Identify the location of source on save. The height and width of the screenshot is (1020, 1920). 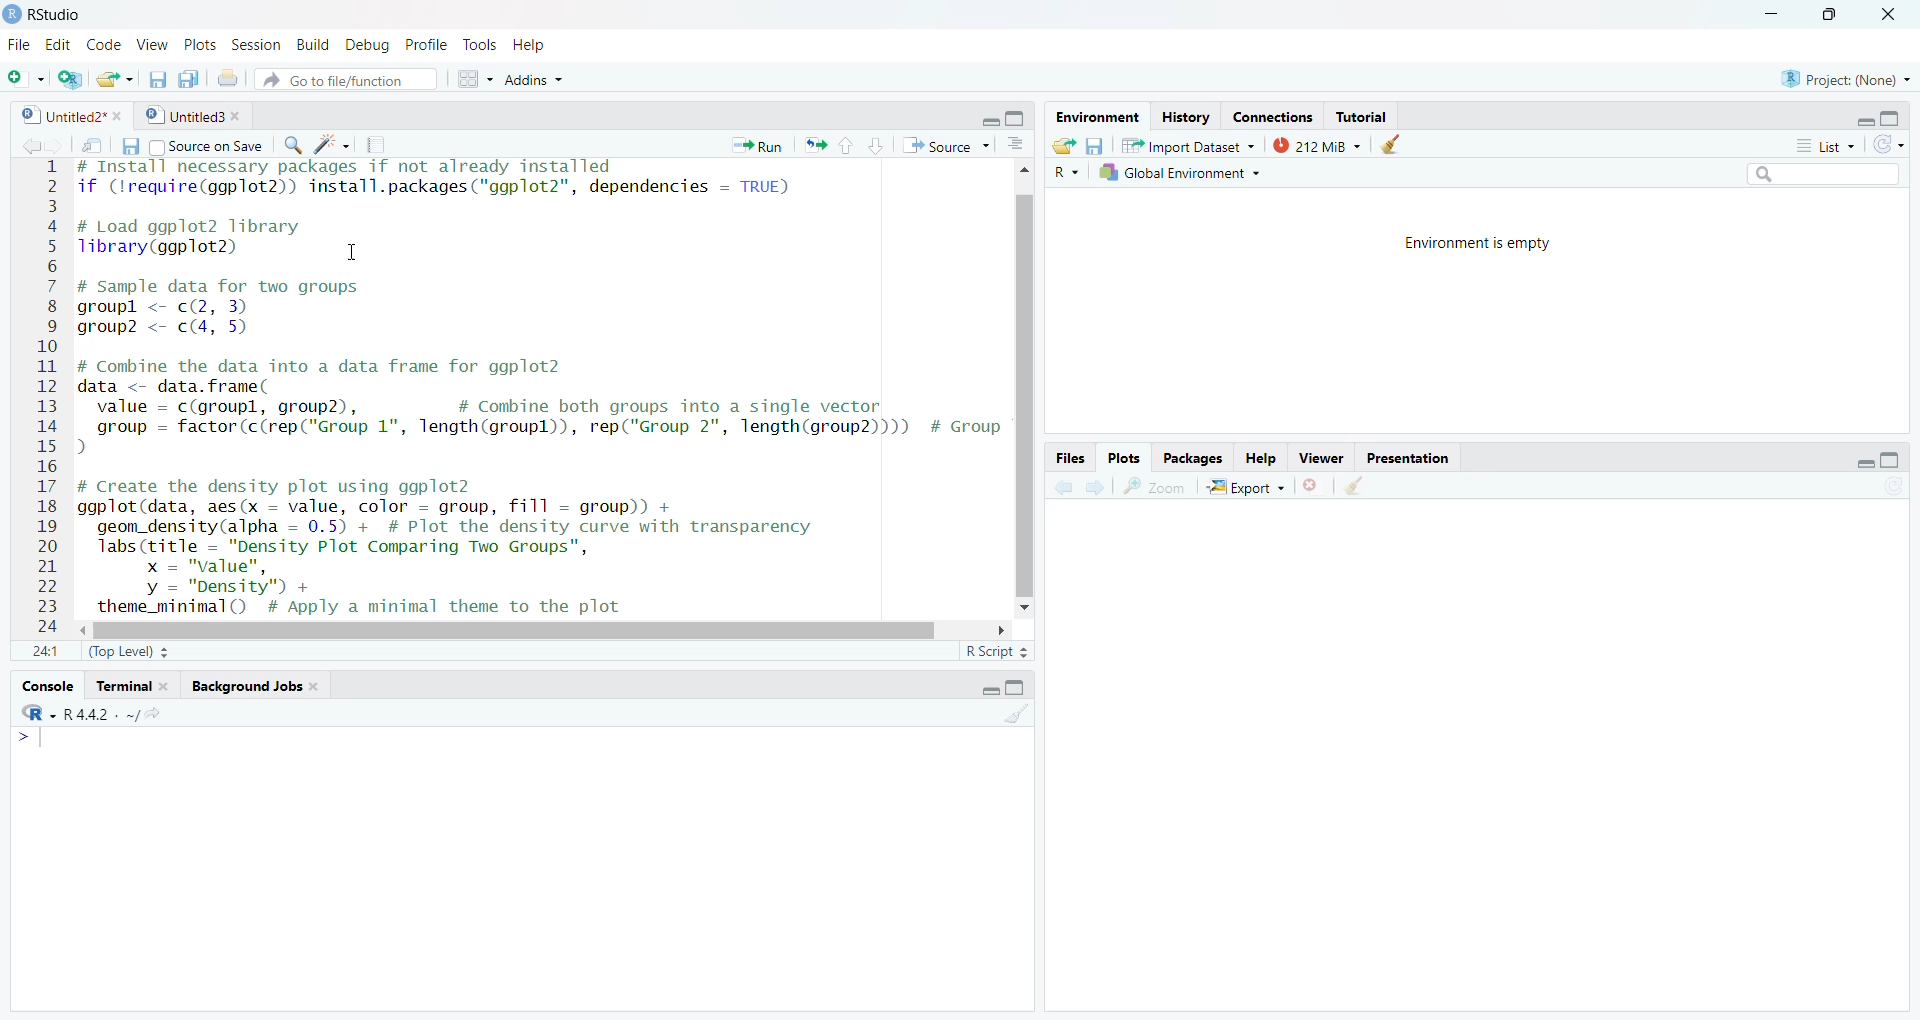
(208, 146).